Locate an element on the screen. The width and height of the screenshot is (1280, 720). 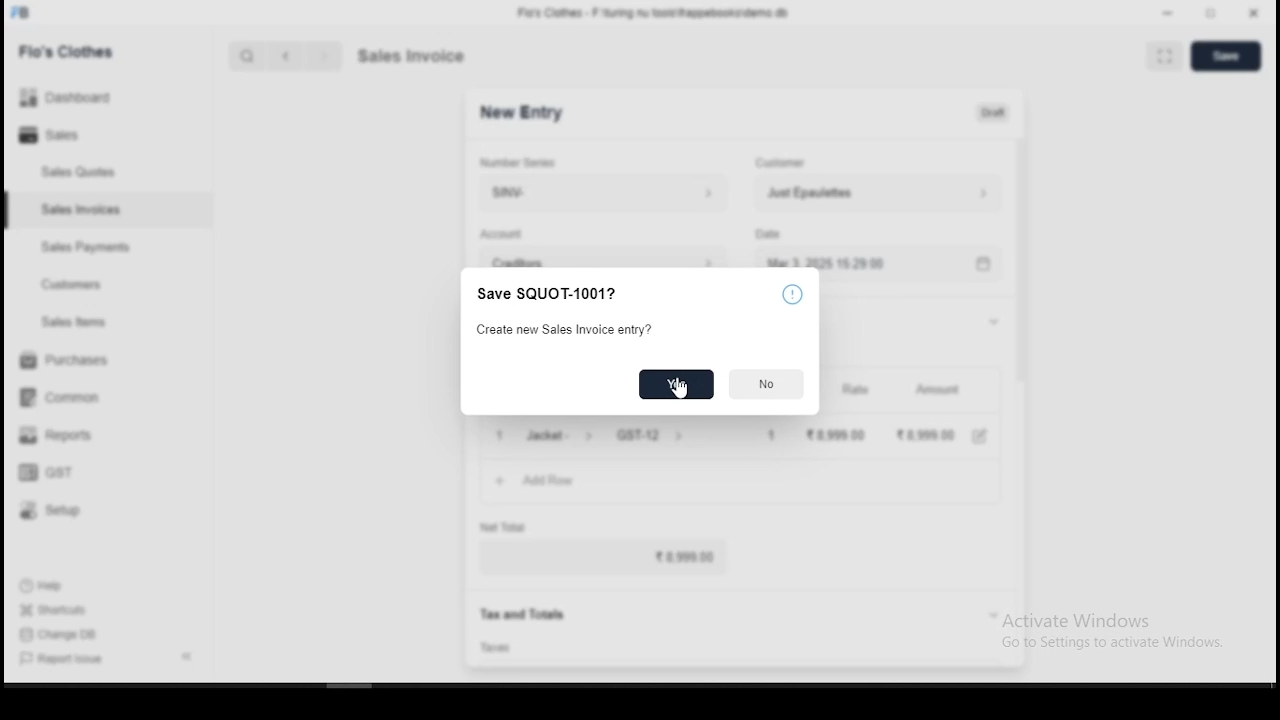
next is located at coordinates (325, 58).